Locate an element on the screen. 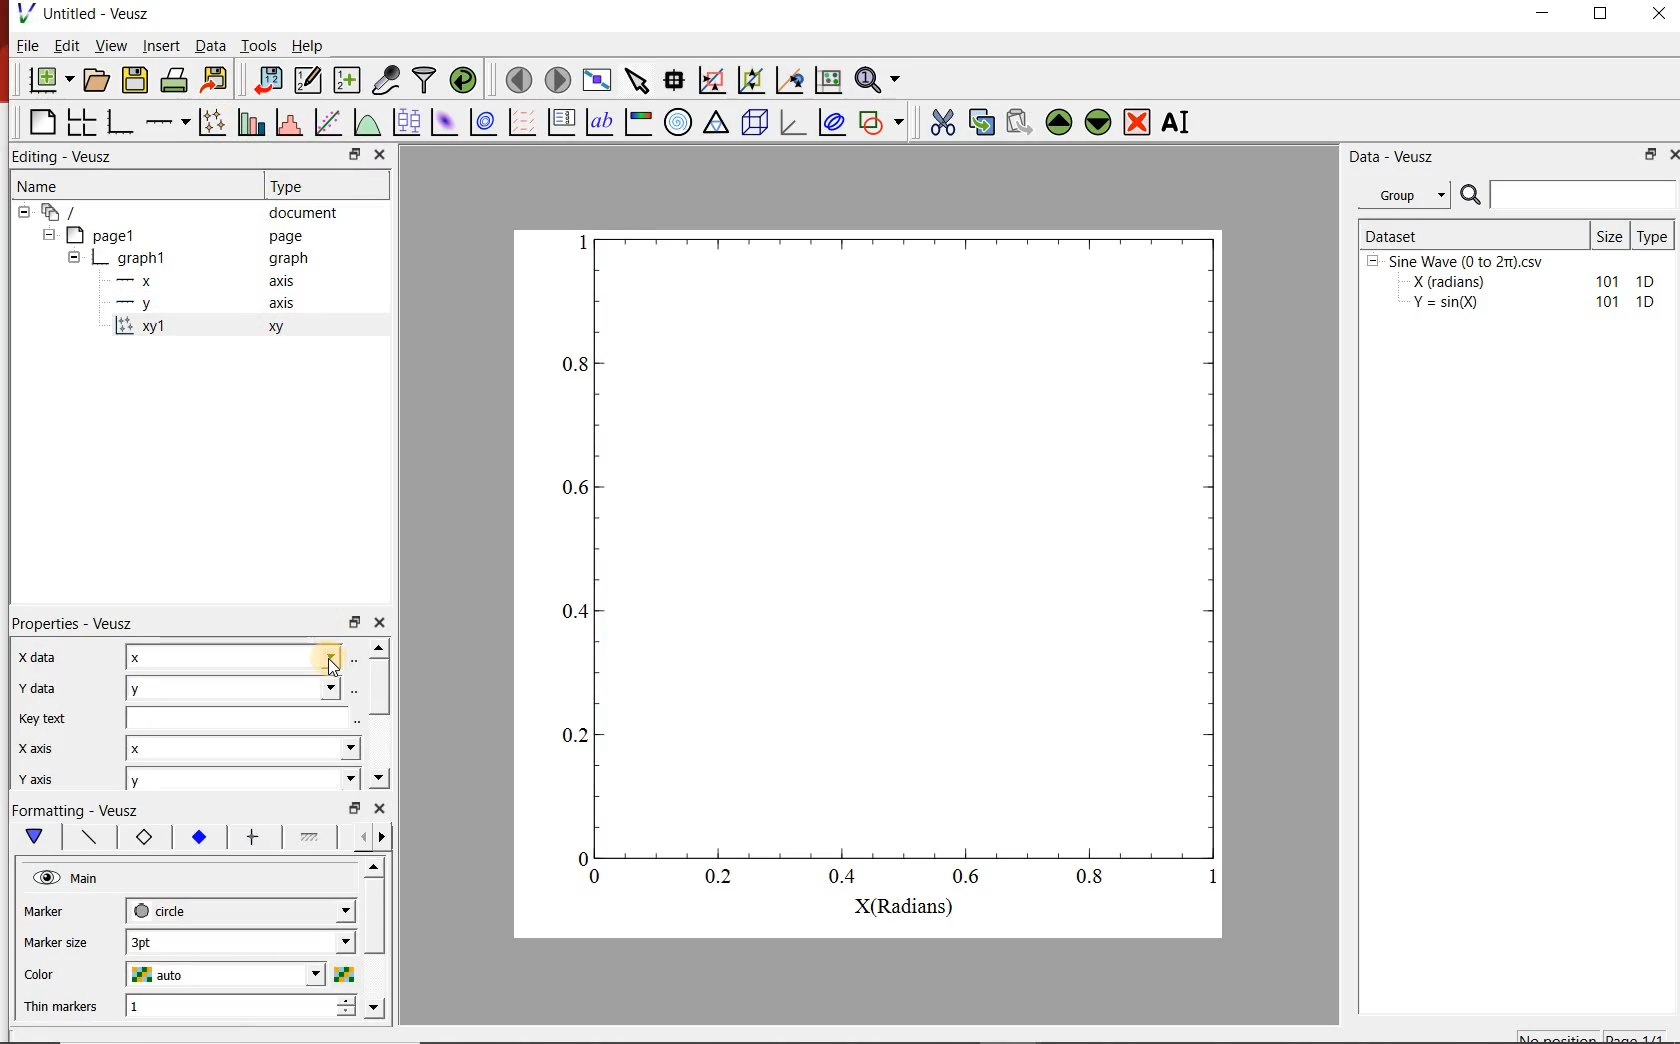  import data into veusz is located at coordinates (266, 79).